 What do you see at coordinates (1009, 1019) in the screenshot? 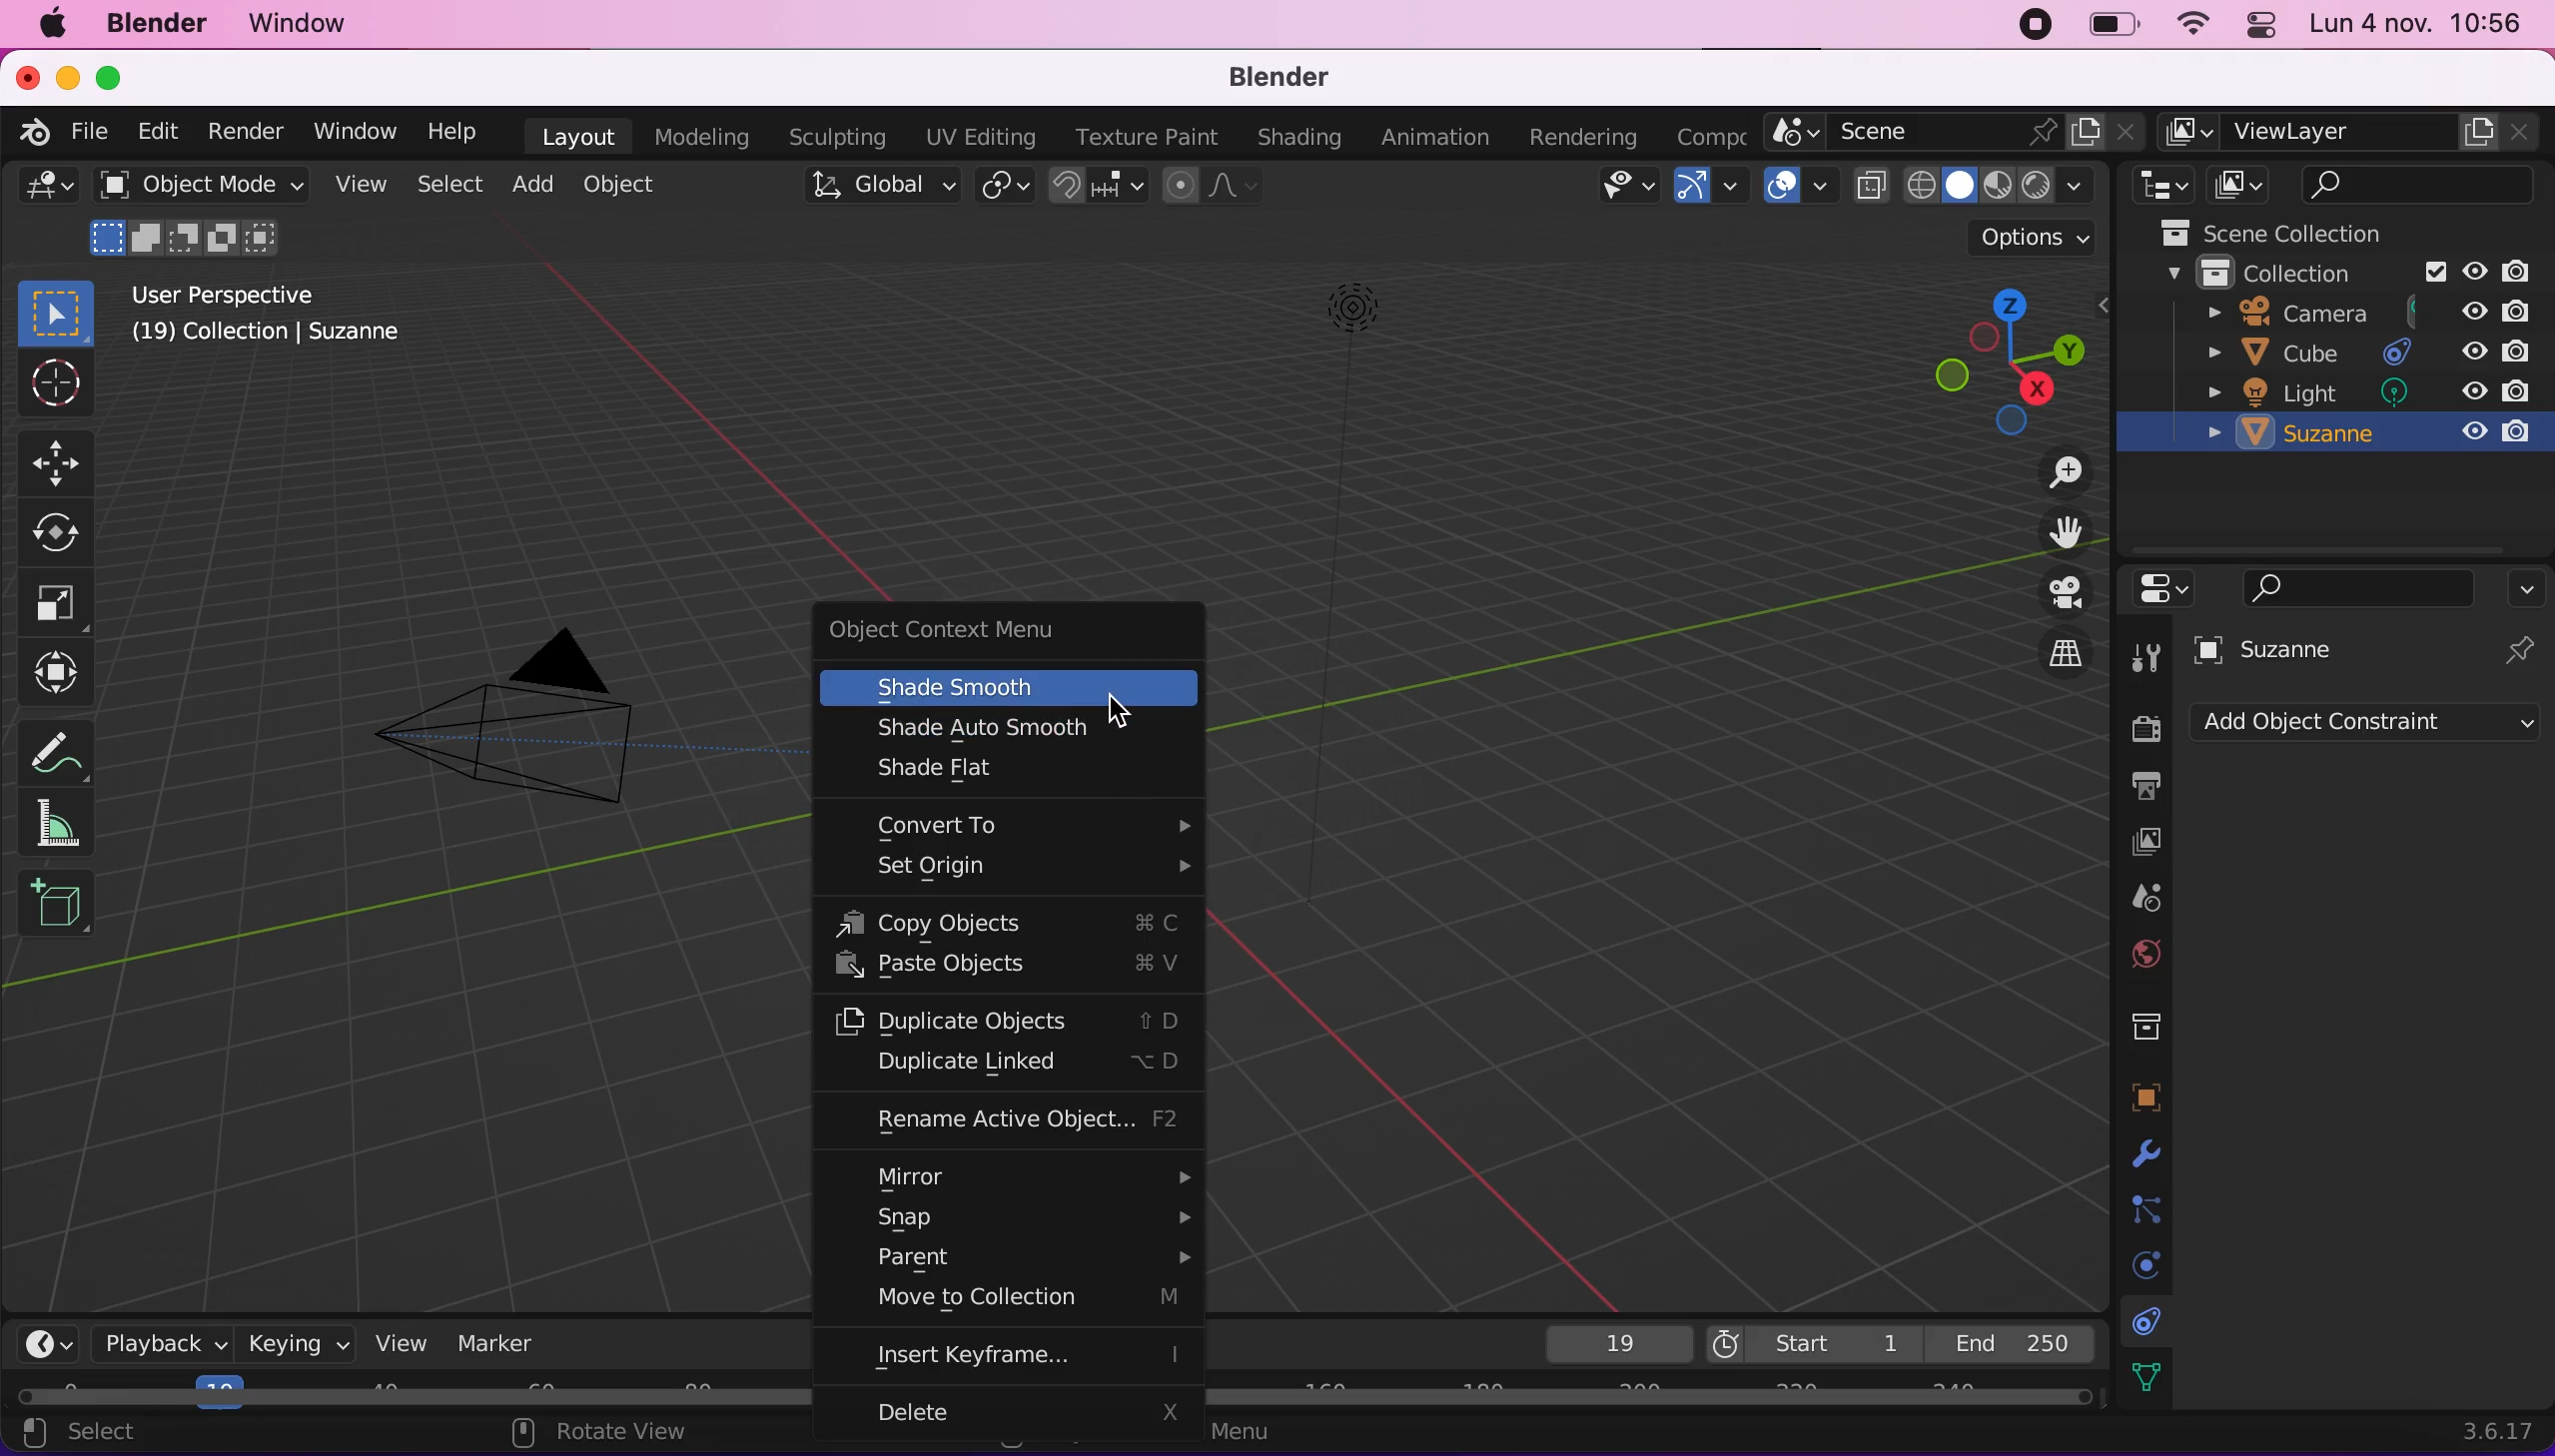
I see `duplicate objects` at bounding box center [1009, 1019].